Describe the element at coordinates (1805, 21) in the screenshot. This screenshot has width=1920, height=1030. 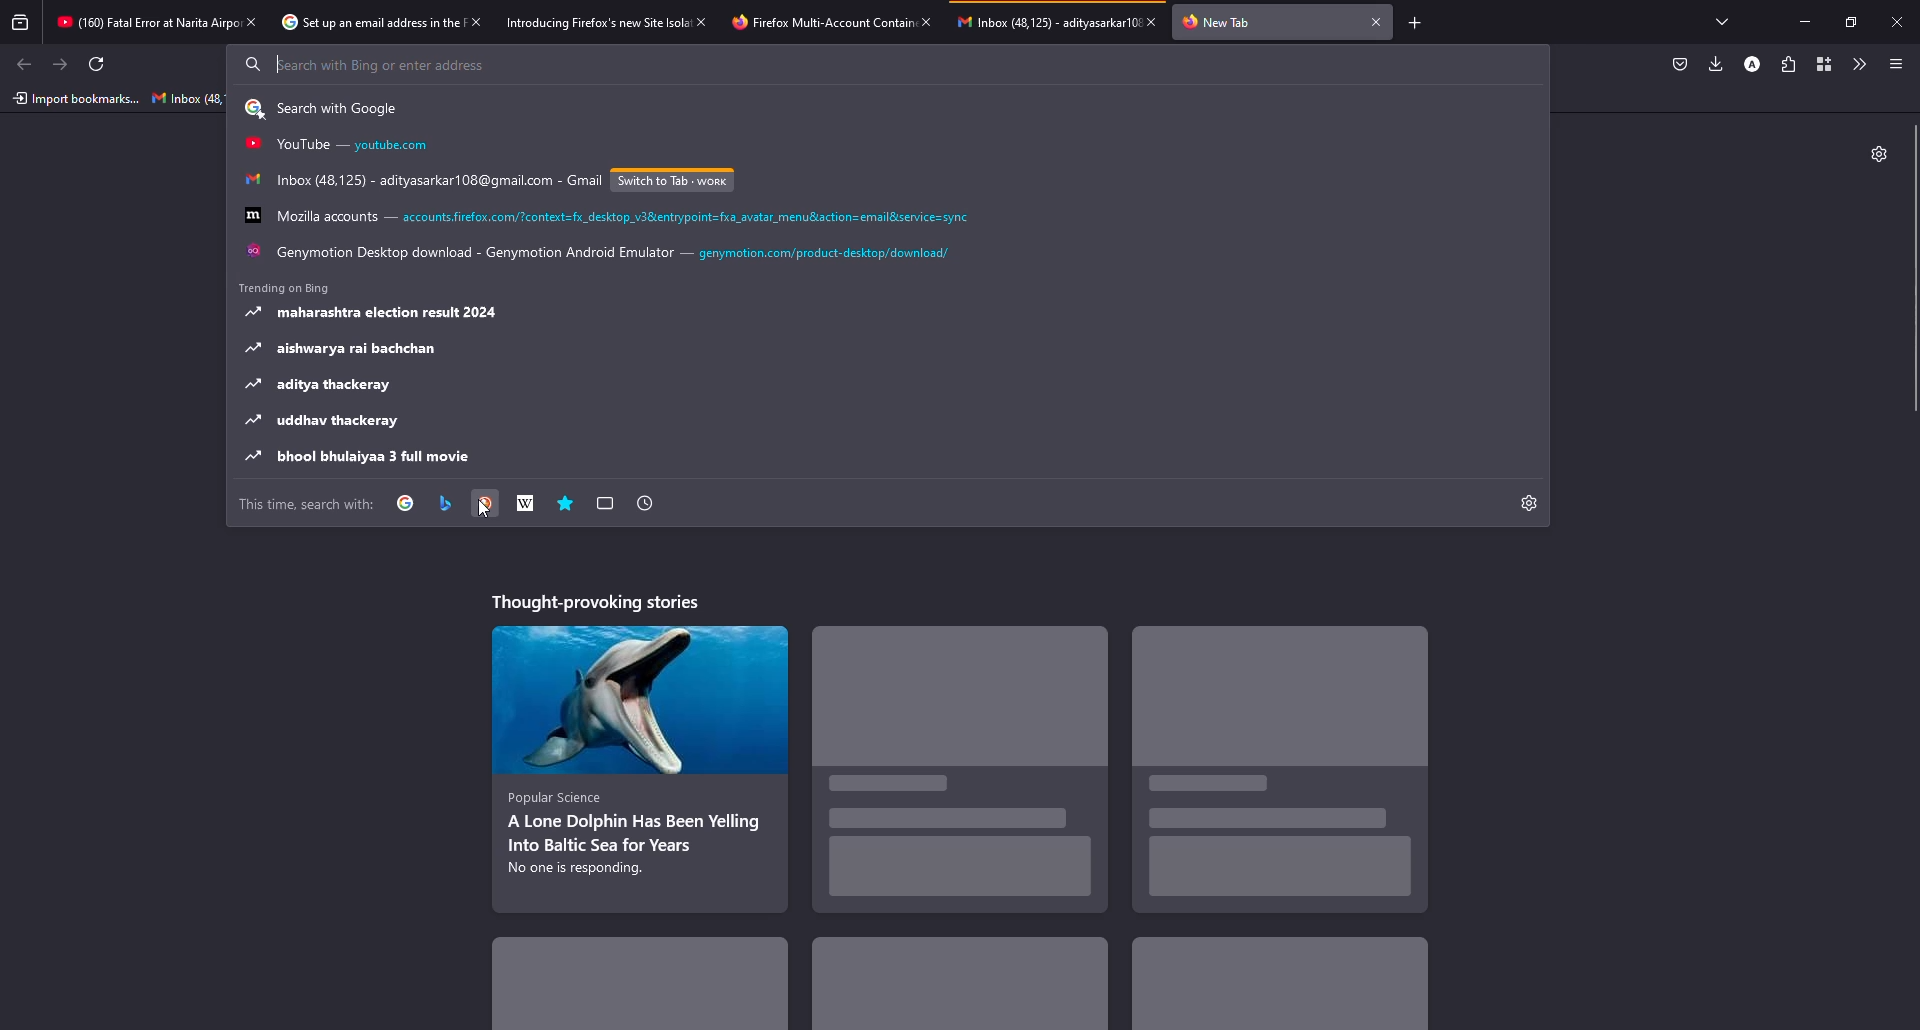
I see `minimize` at that location.